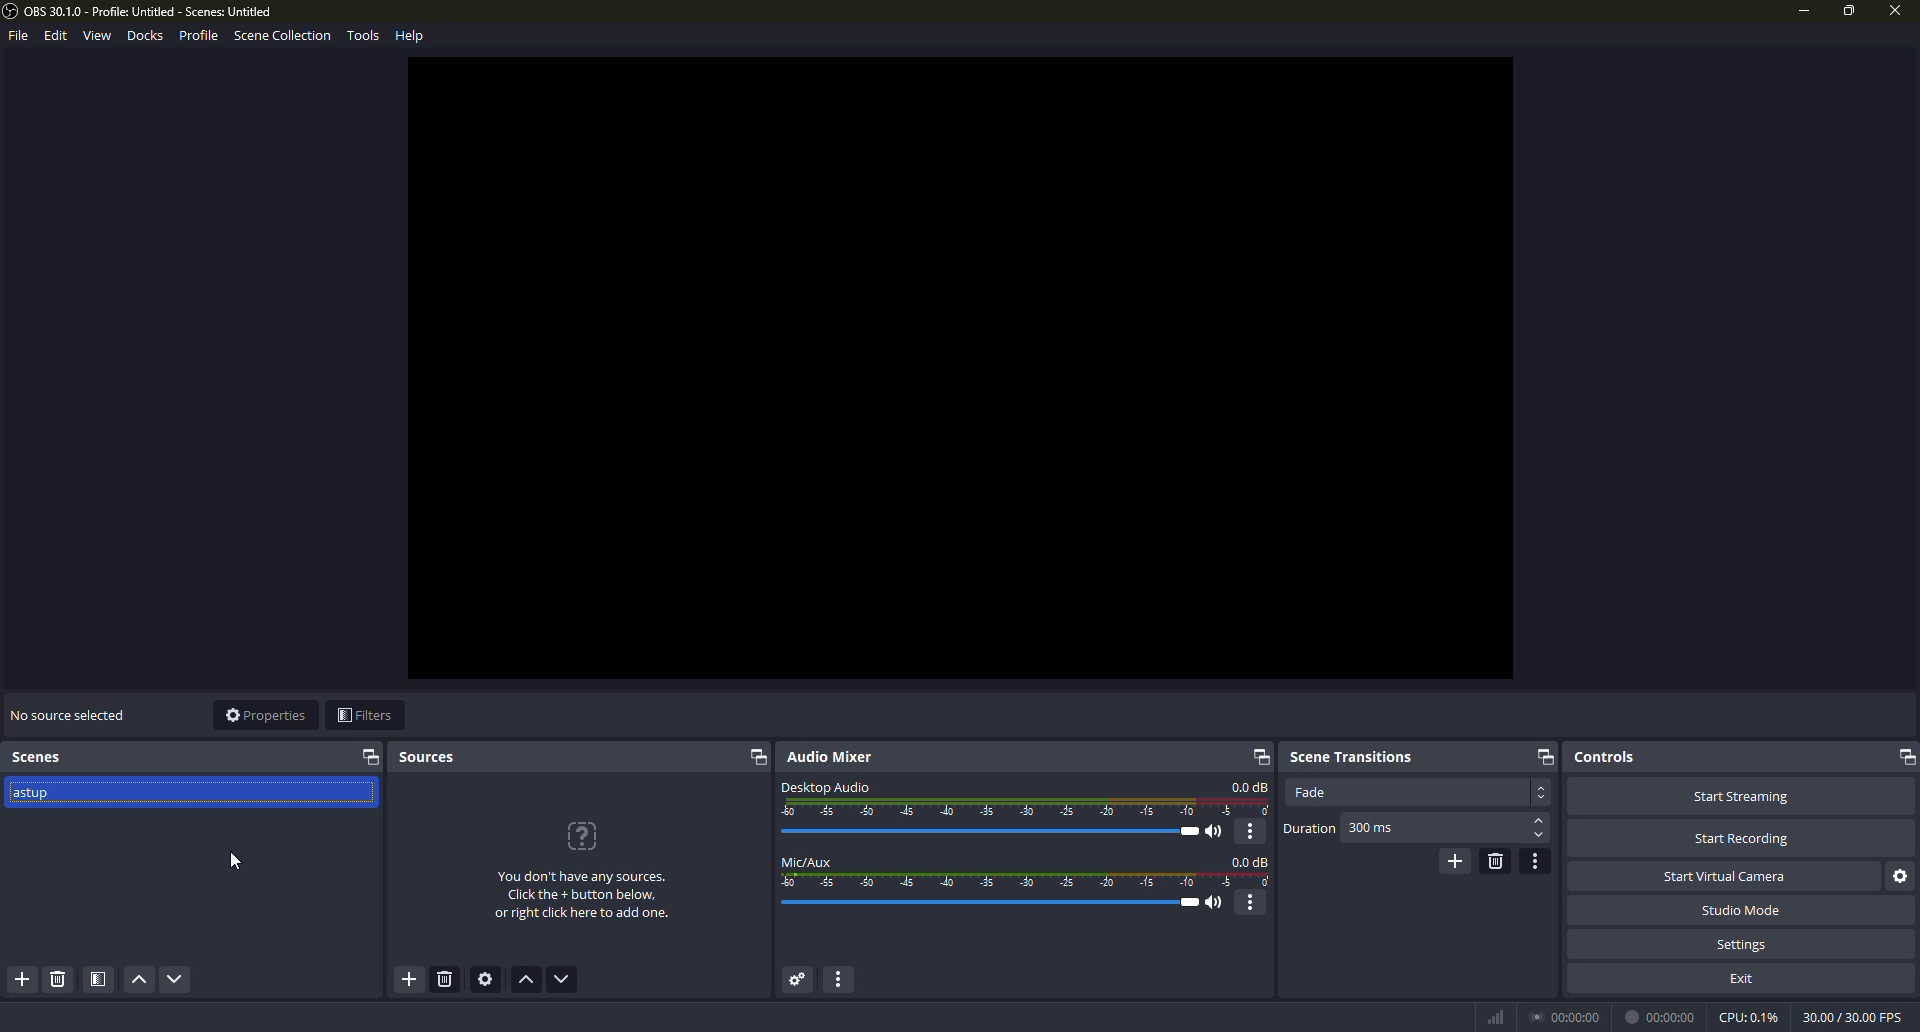 This screenshot has width=1920, height=1032. Describe the element at coordinates (1743, 944) in the screenshot. I see `settings` at that location.